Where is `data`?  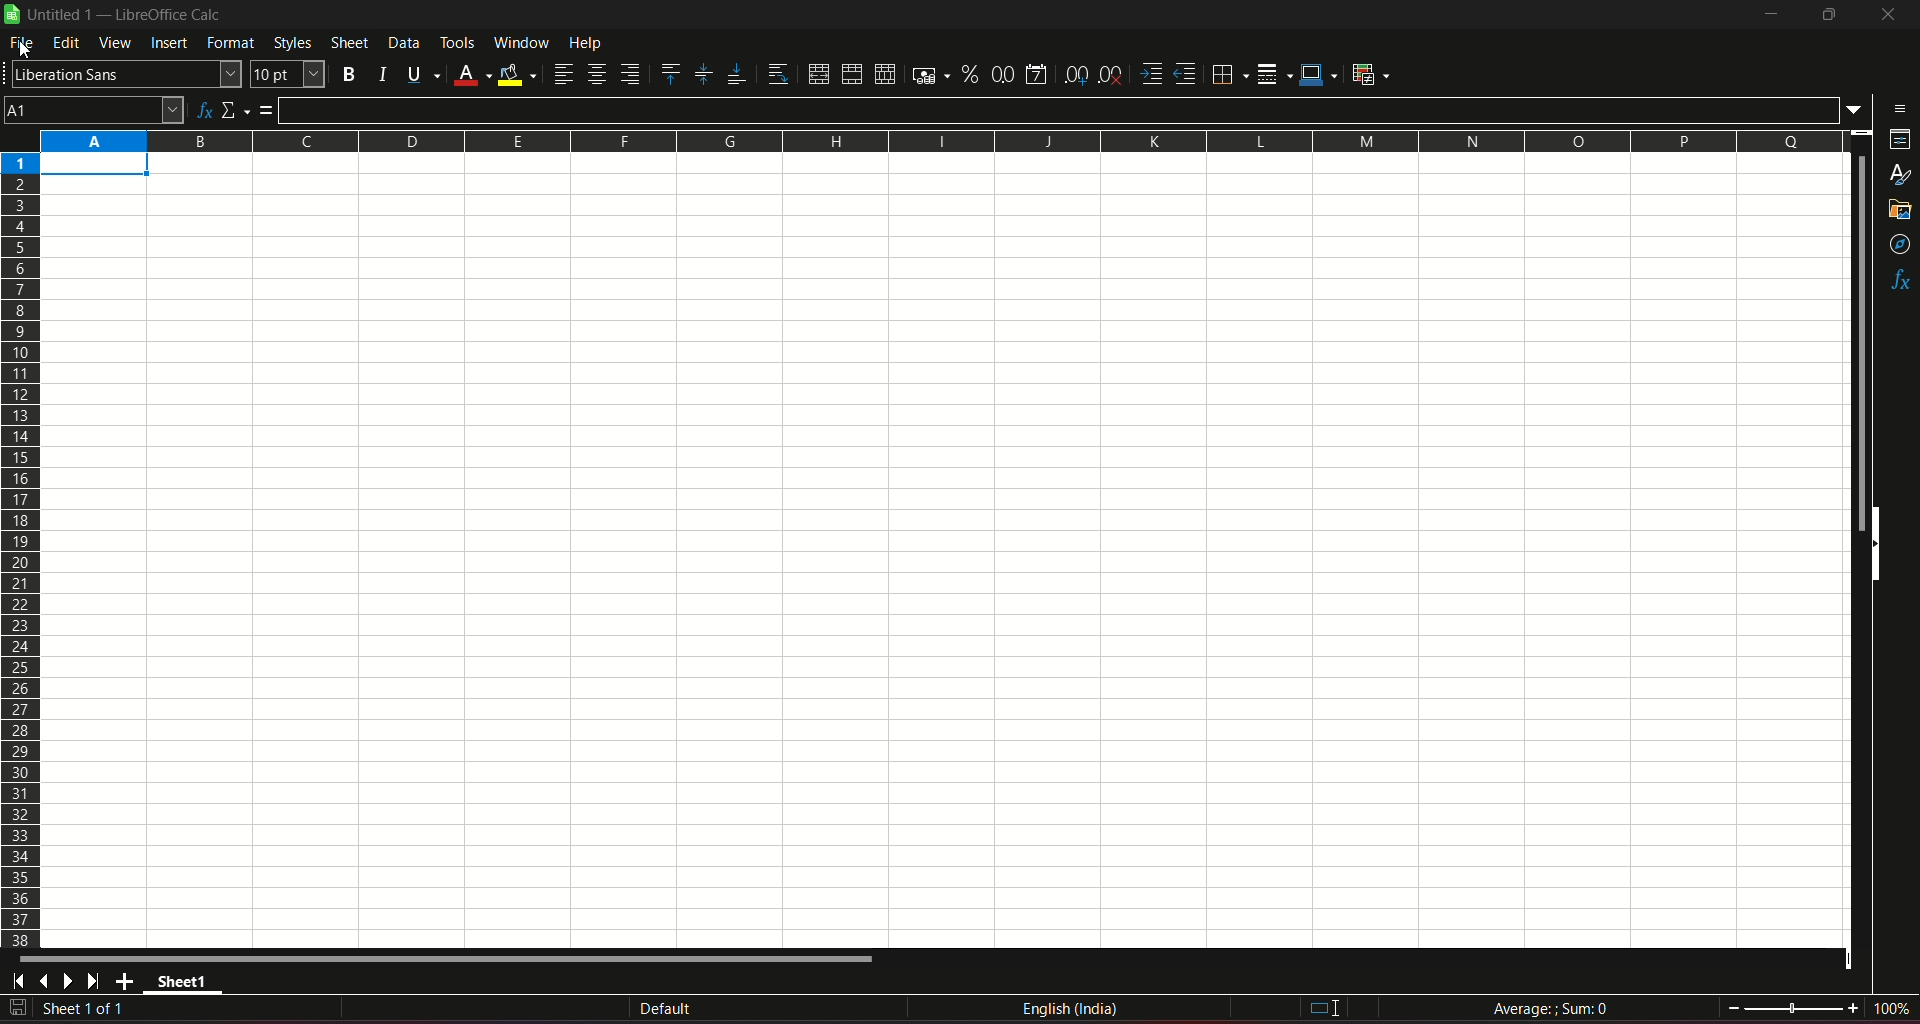 data is located at coordinates (403, 43).